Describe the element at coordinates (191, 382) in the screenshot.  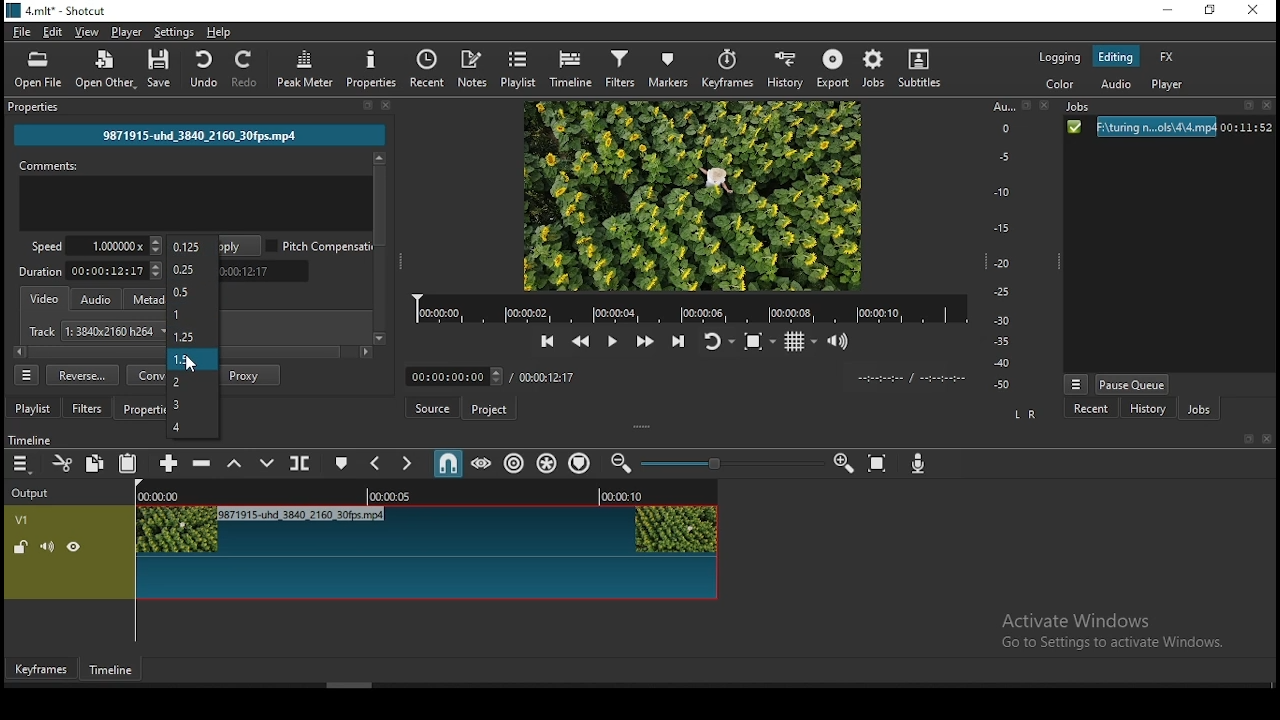
I see `2` at that location.